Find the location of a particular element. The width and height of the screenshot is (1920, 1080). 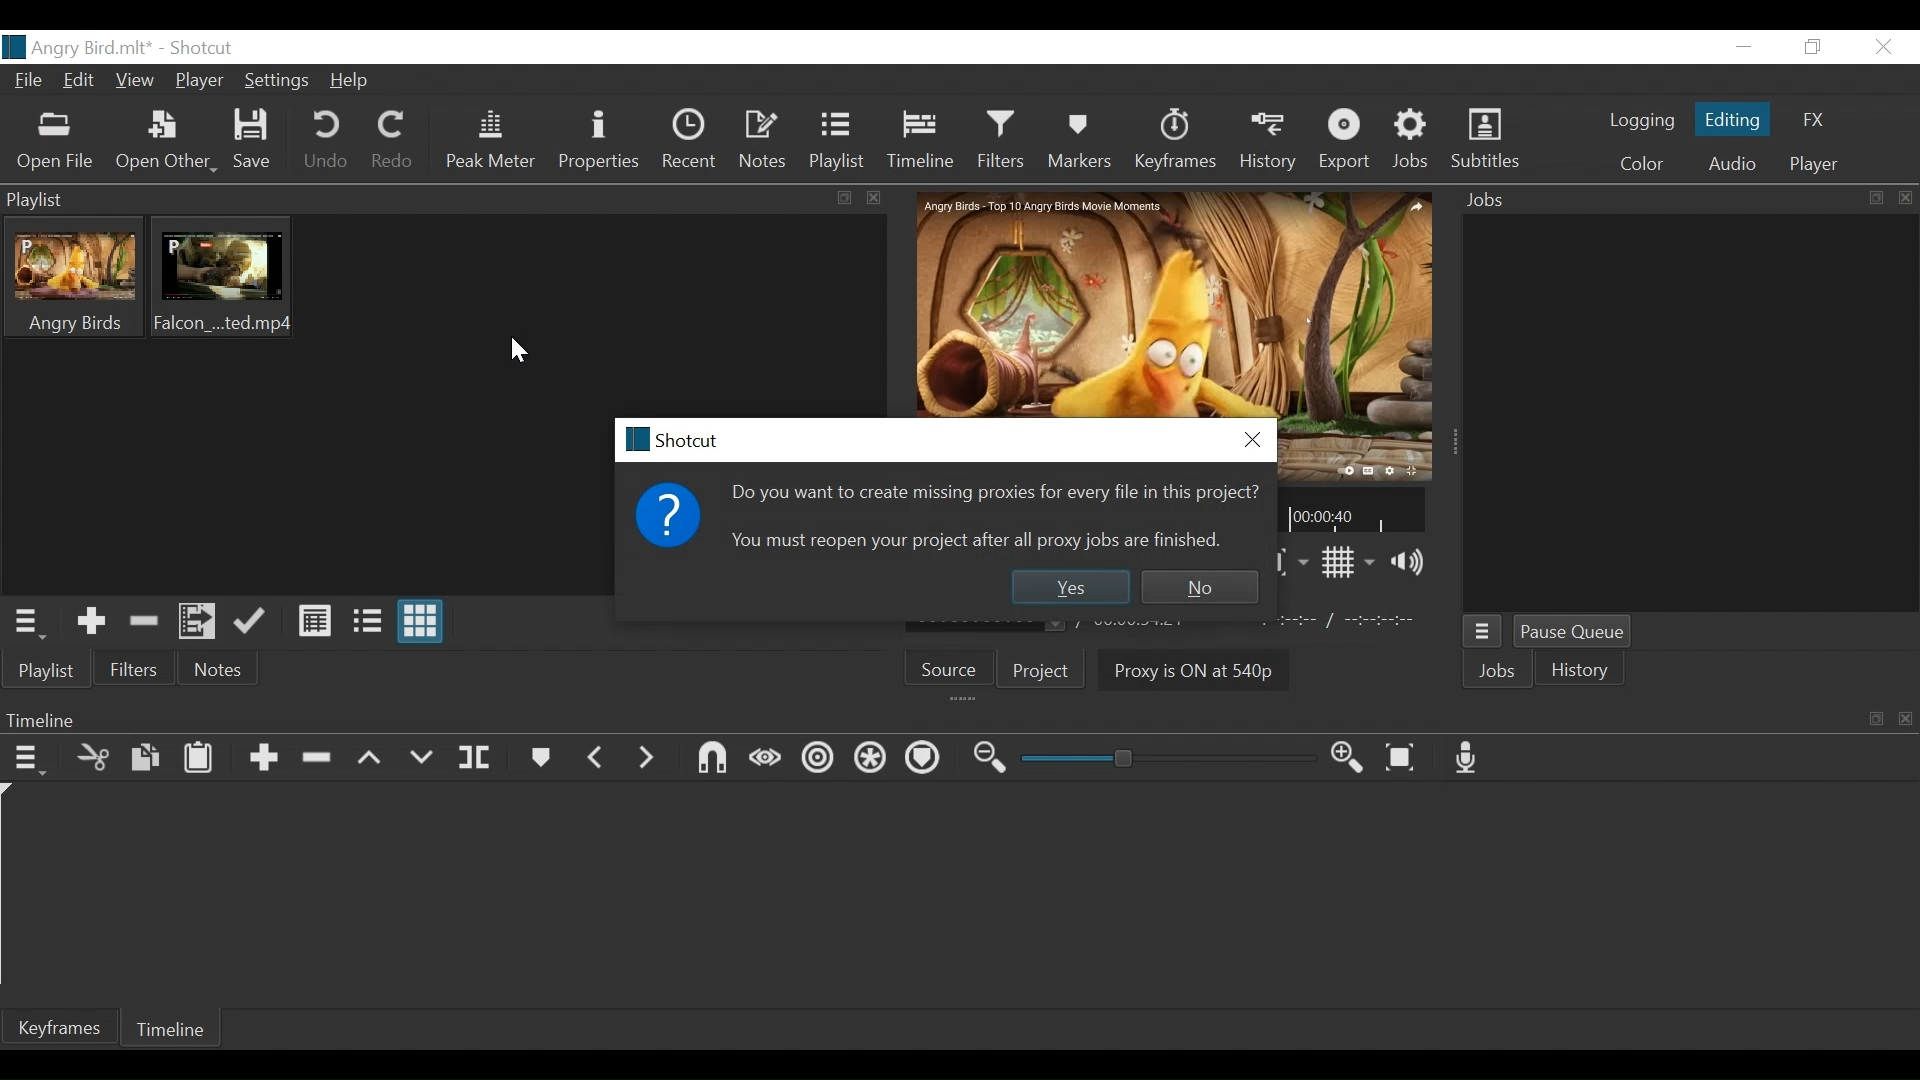

Record audio is located at coordinates (1468, 755).